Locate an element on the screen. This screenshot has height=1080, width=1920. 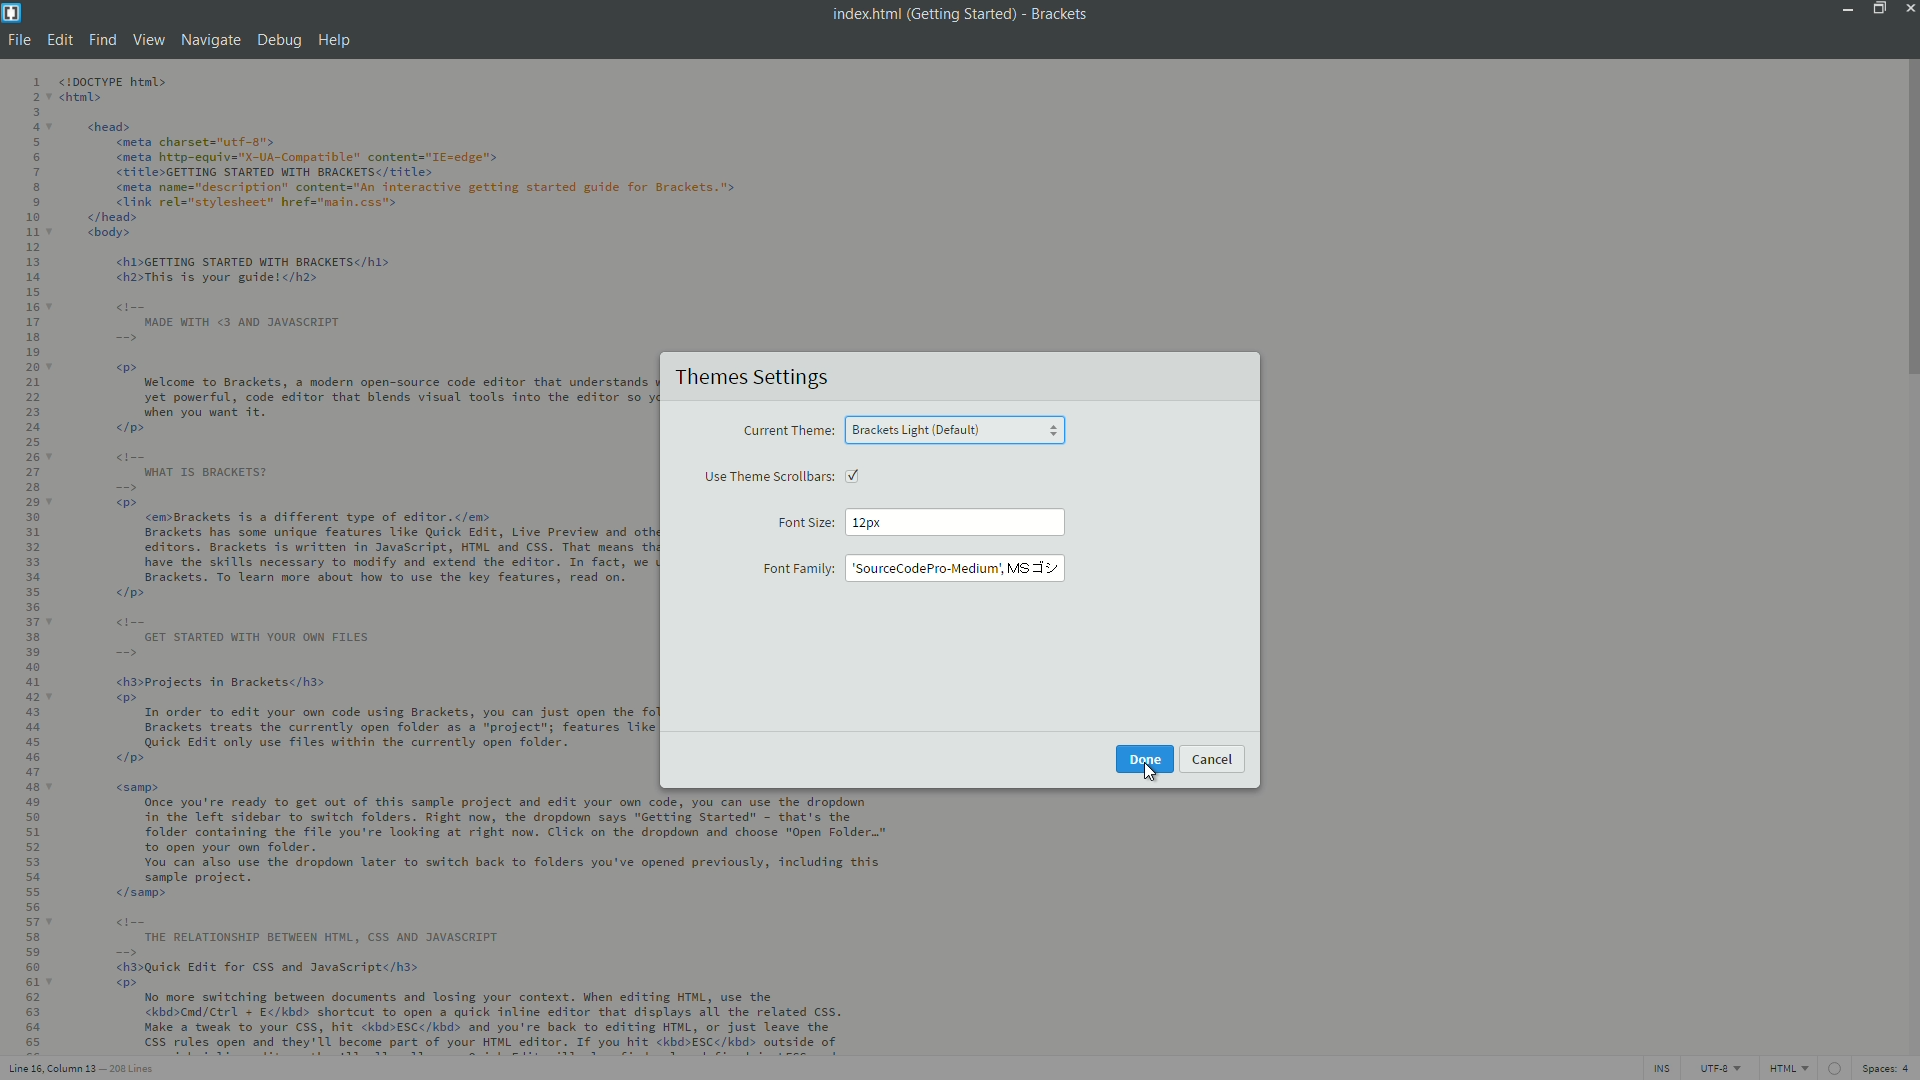
find menu is located at coordinates (100, 41).